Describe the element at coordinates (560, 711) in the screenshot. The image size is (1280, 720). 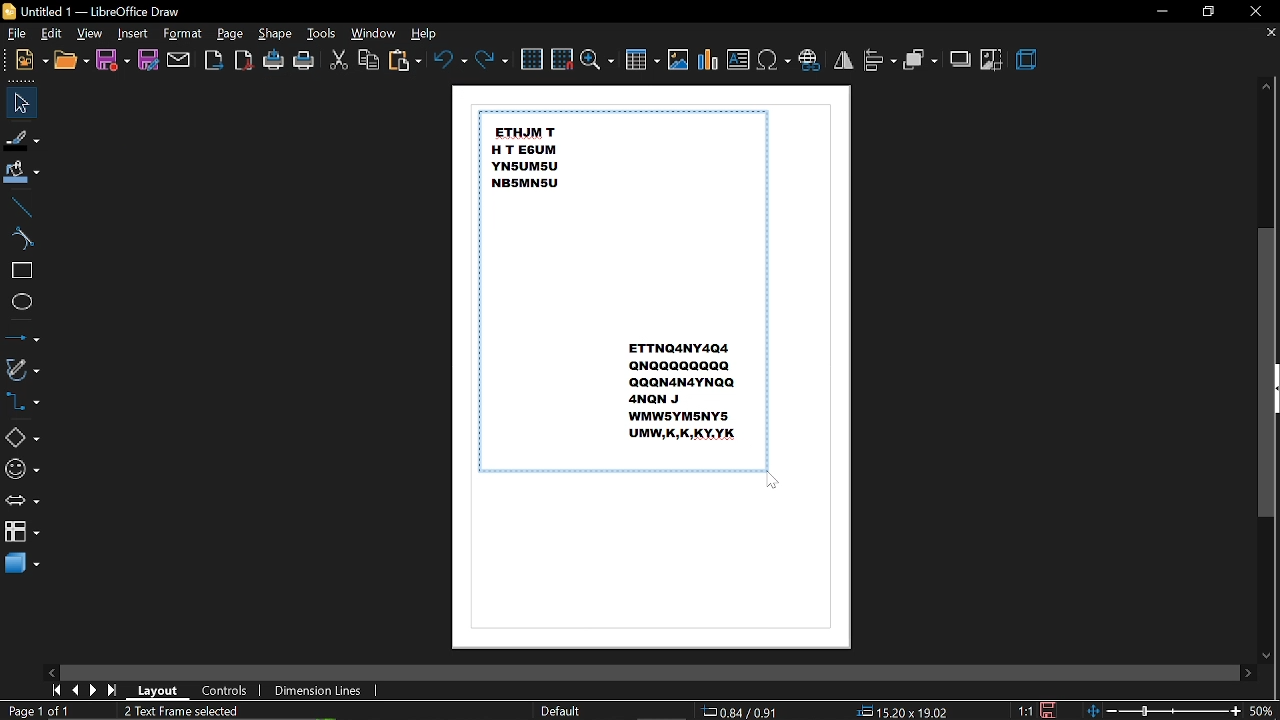
I see `default` at that location.